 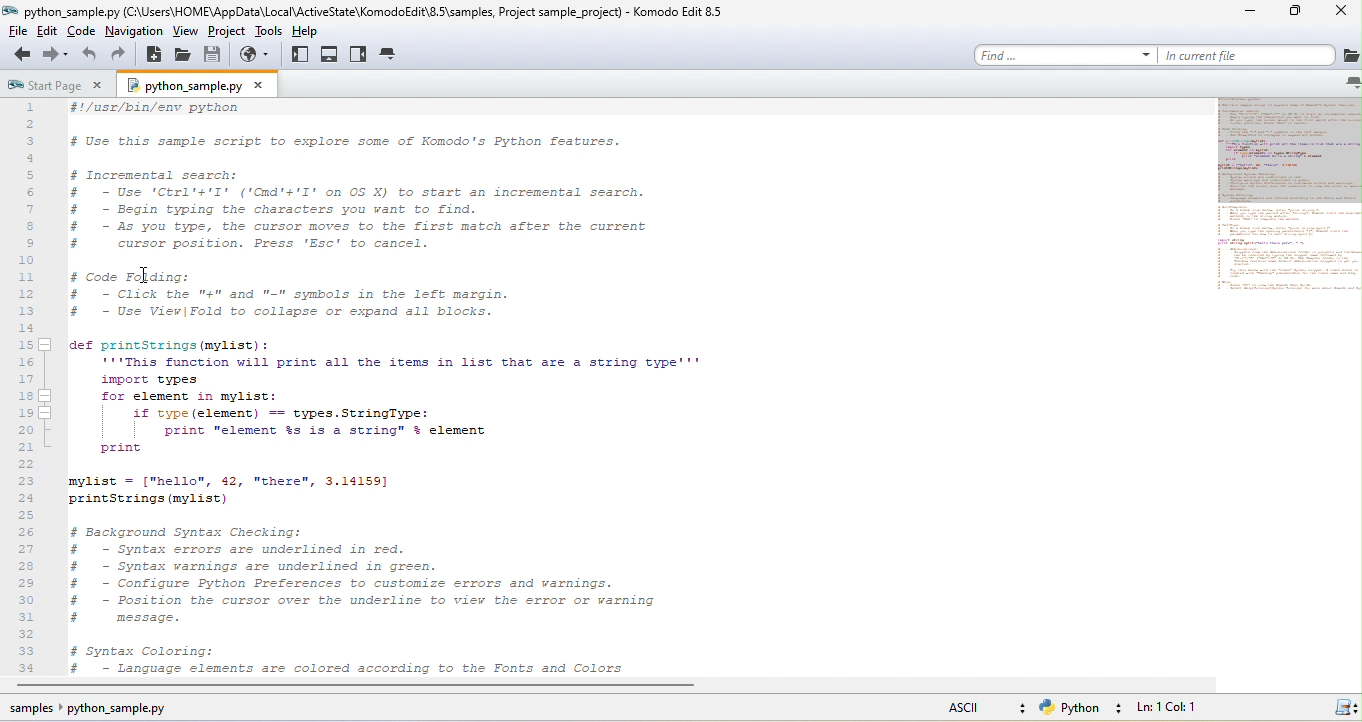 What do you see at coordinates (189, 34) in the screenshot?
I see `view` at bounding box center [189, 34].